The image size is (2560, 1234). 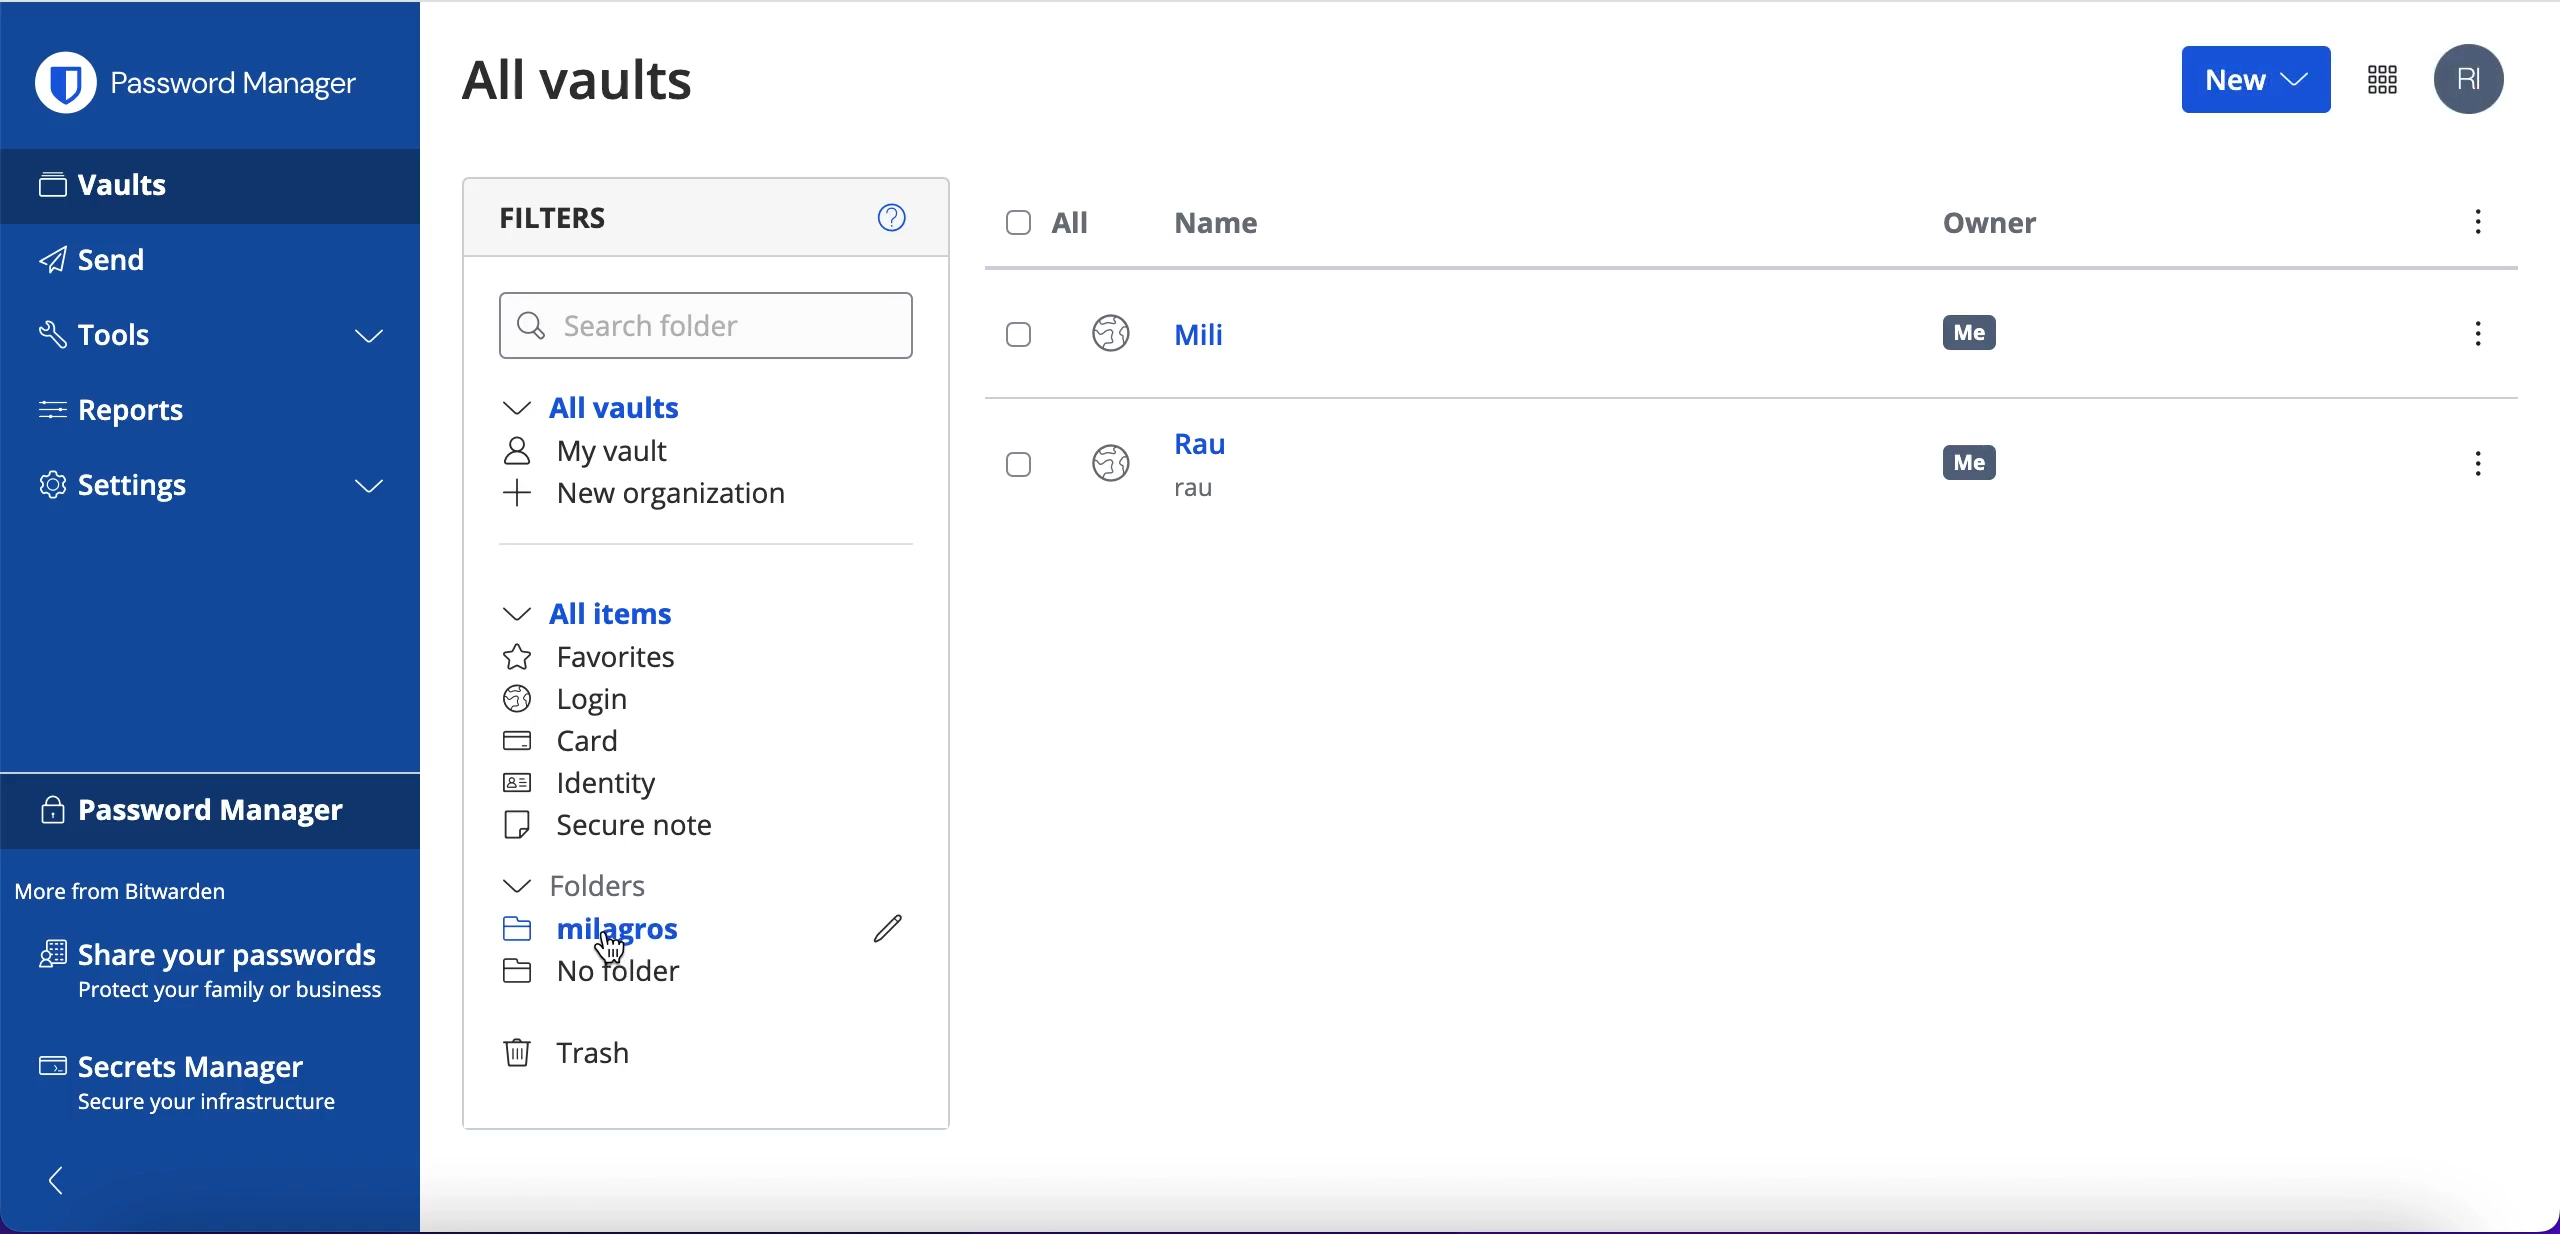 I want to click on trash, so click(x=581, y=1050).